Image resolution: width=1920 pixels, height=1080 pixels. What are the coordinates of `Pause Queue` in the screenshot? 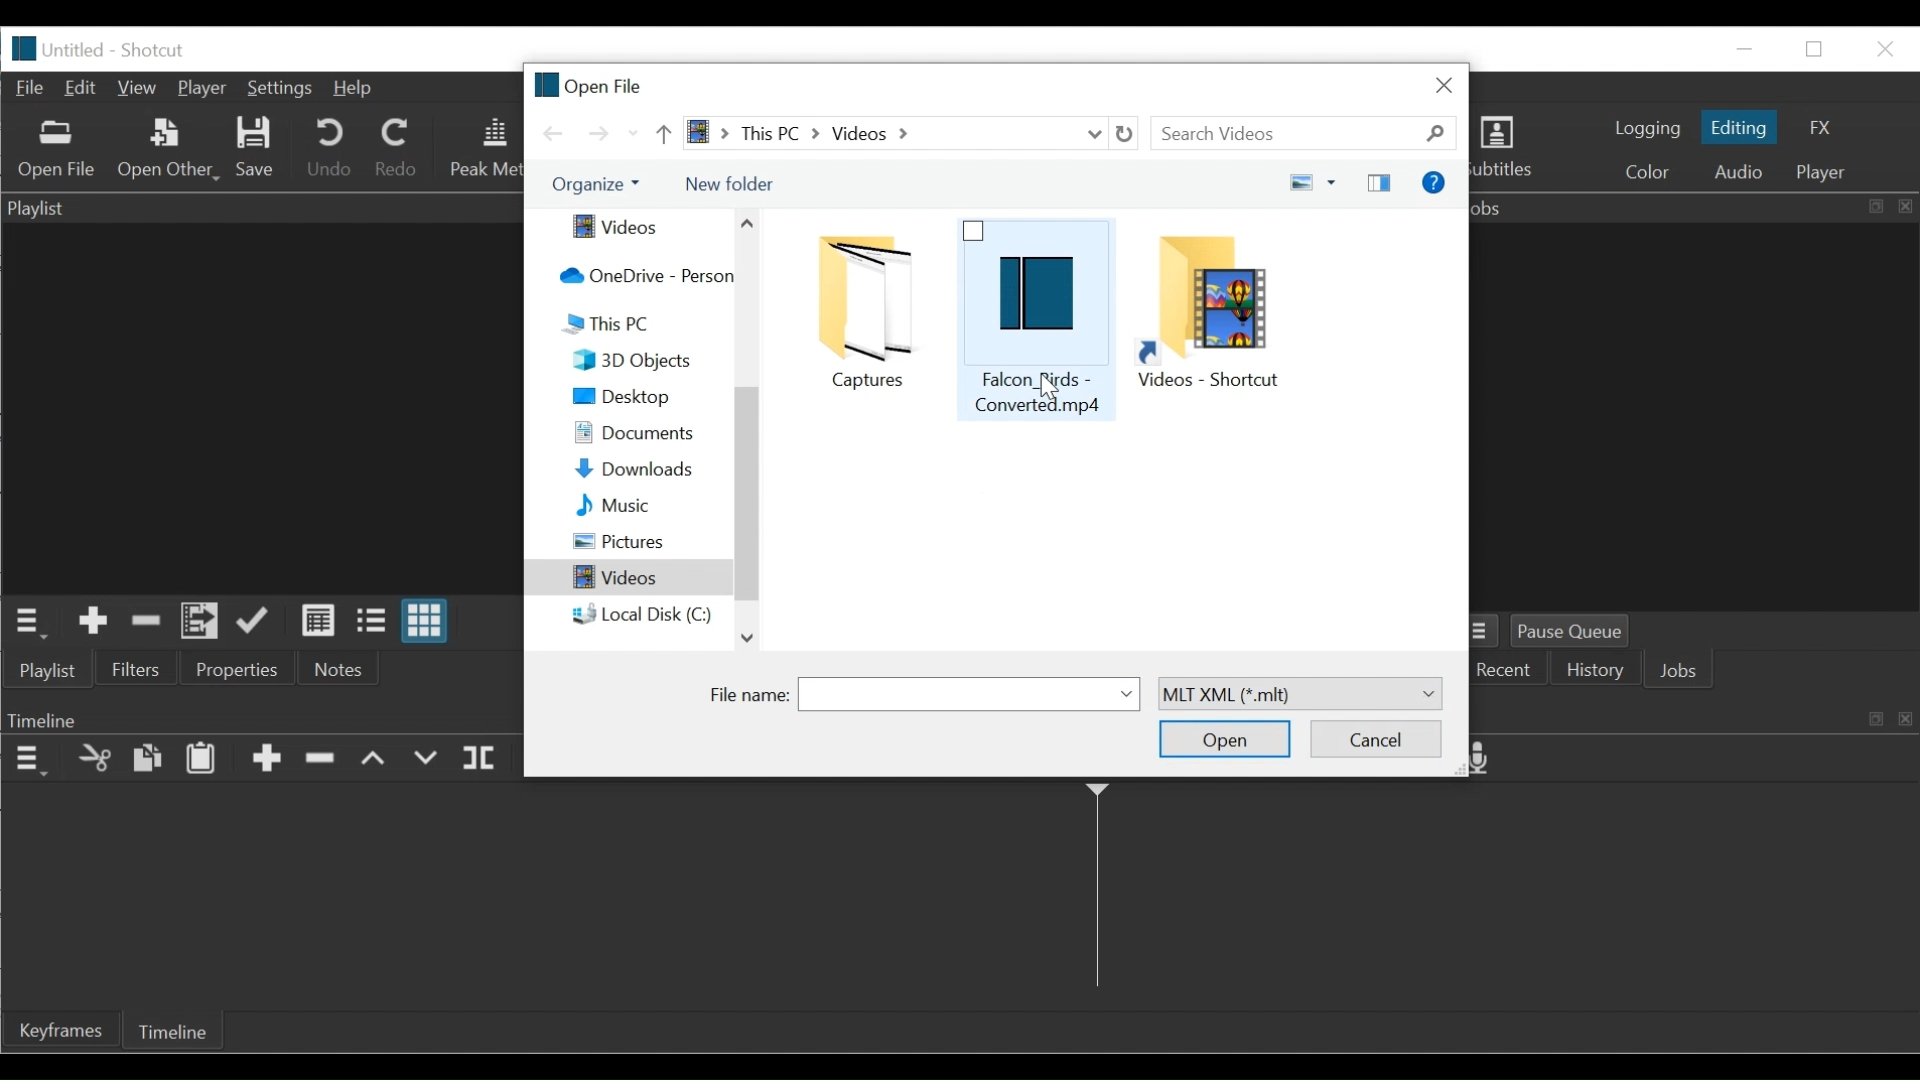 It's located at (1580, 631).